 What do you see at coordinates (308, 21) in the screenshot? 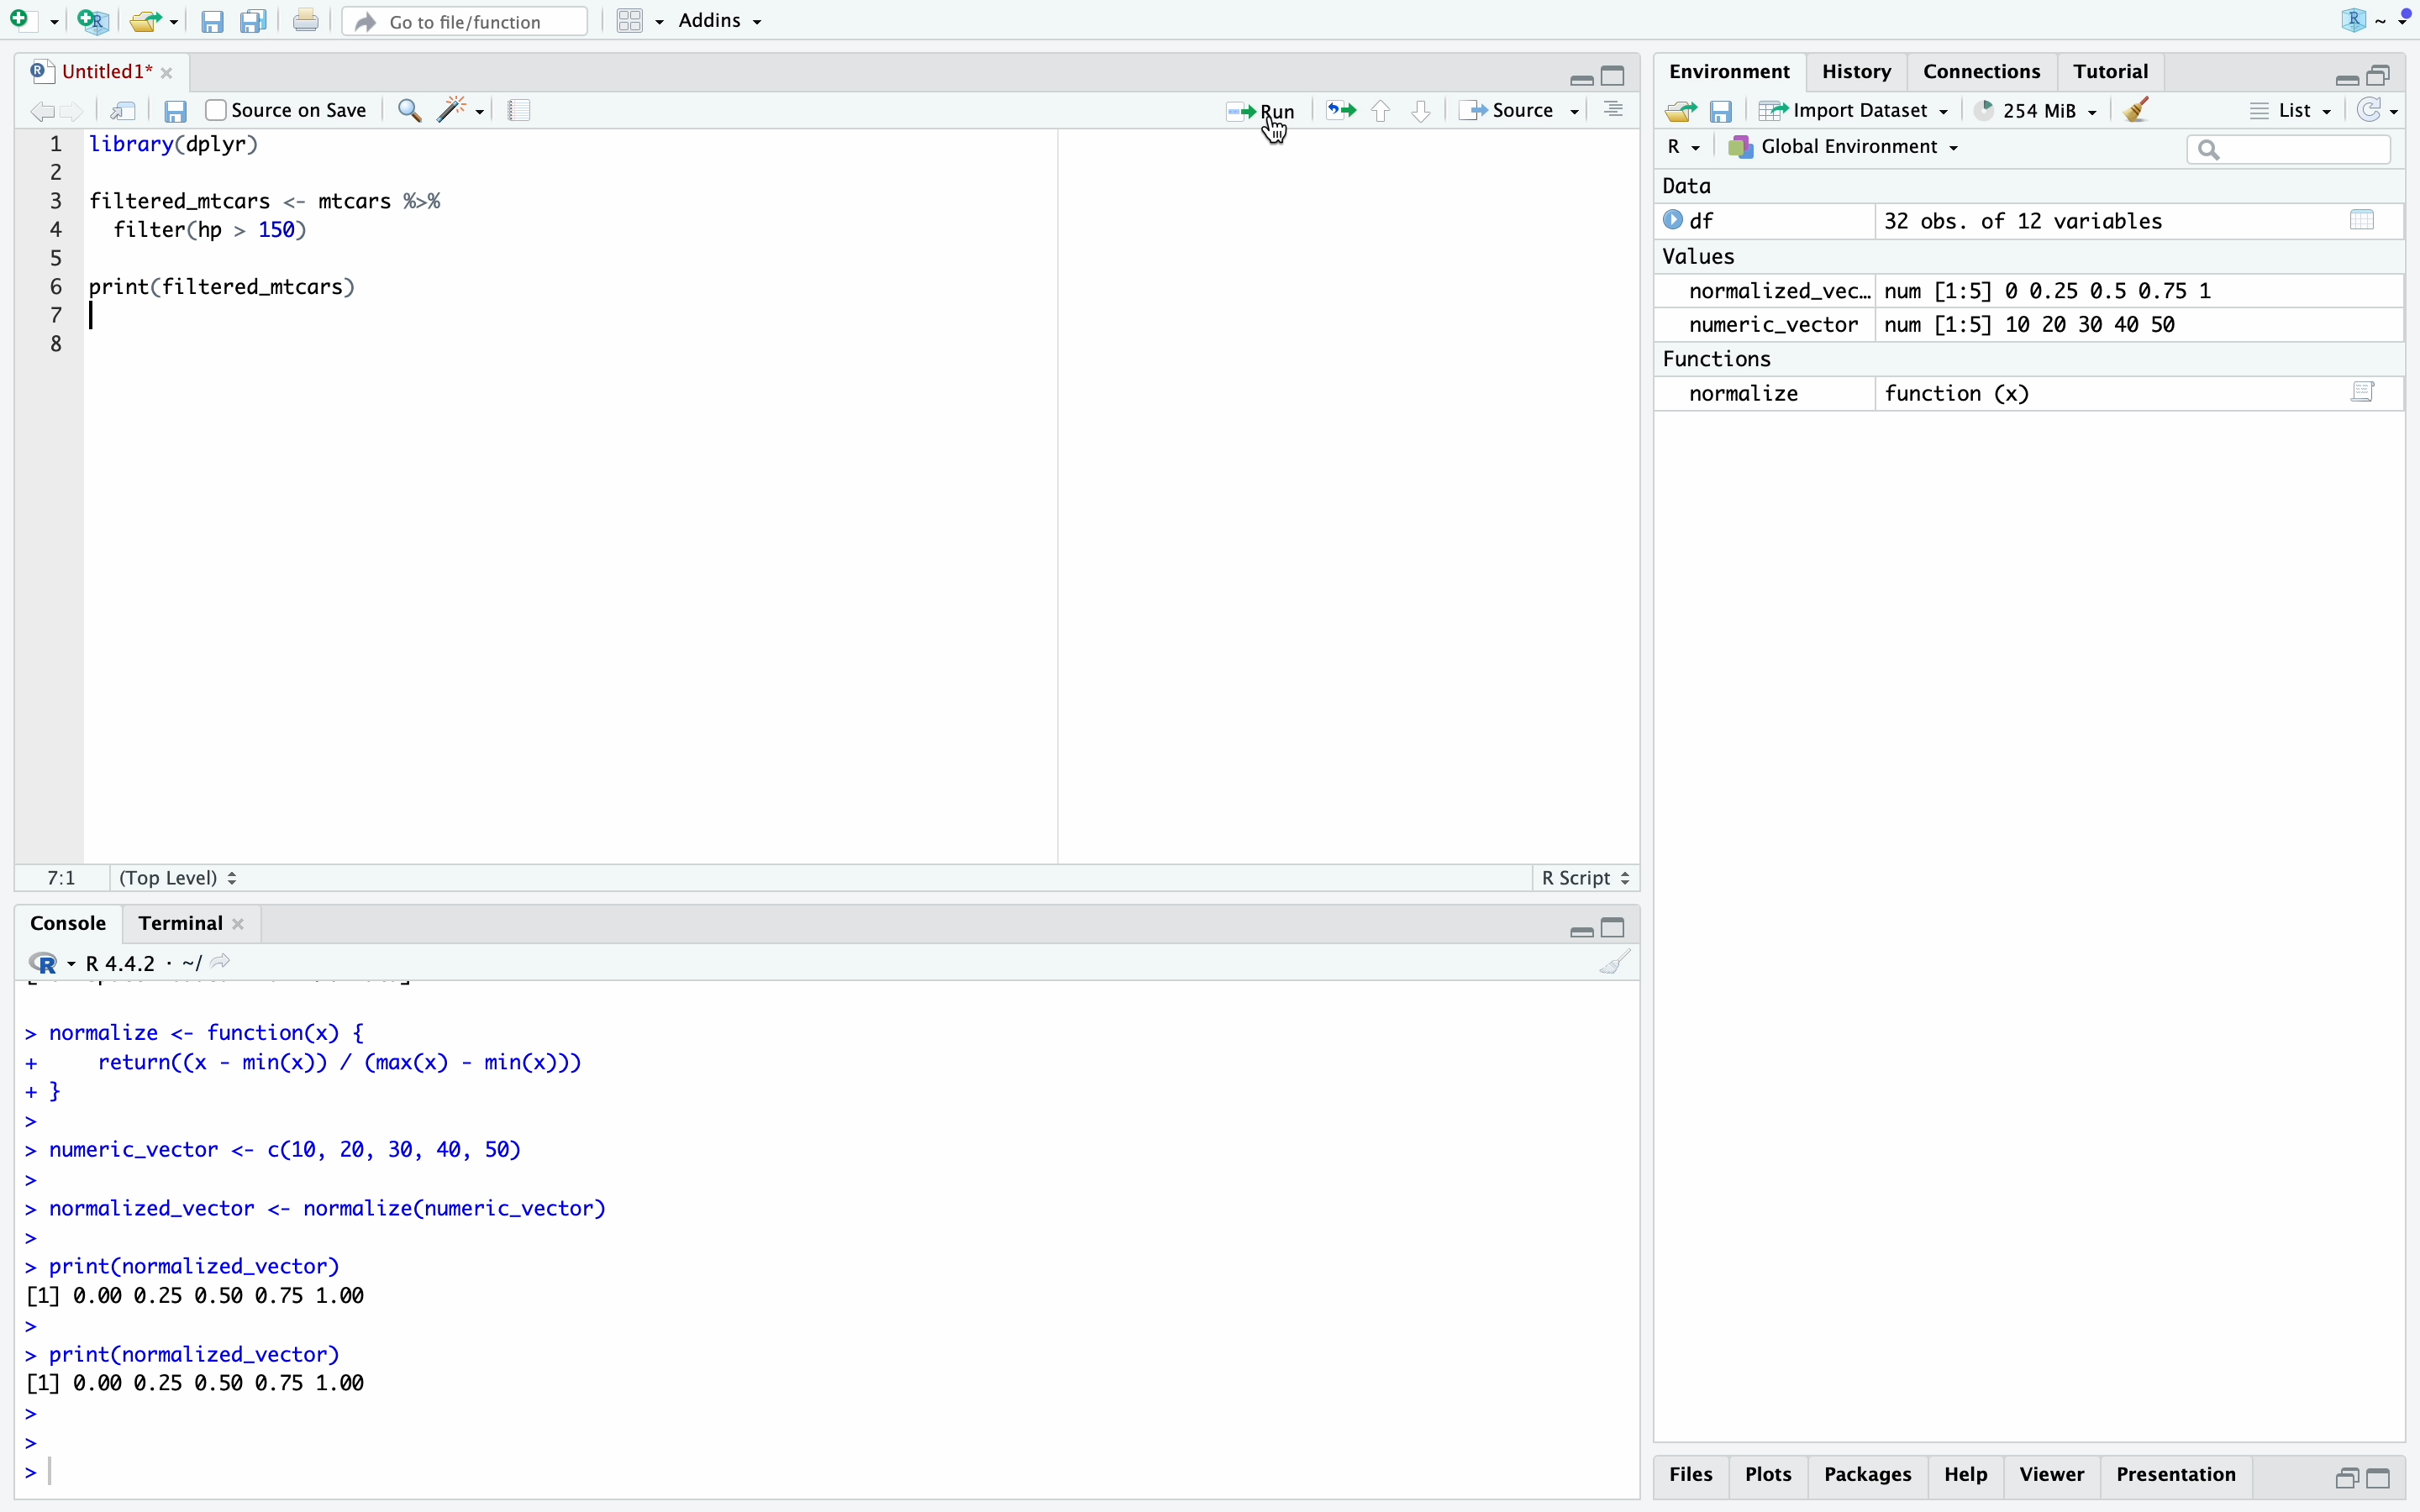
I see `print the current file` at bounding box center [308, 21].